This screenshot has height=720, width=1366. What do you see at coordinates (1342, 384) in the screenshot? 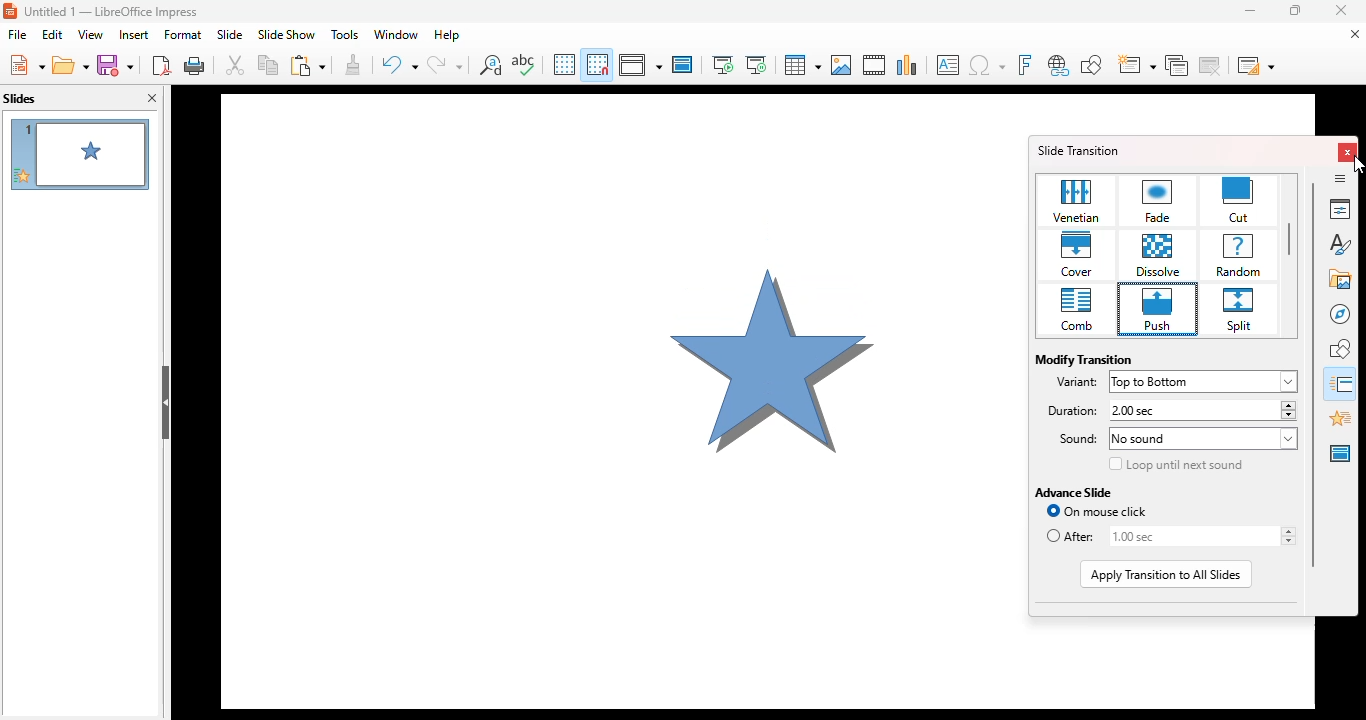
I see `slide transition` at bounding box center [1342, 384].